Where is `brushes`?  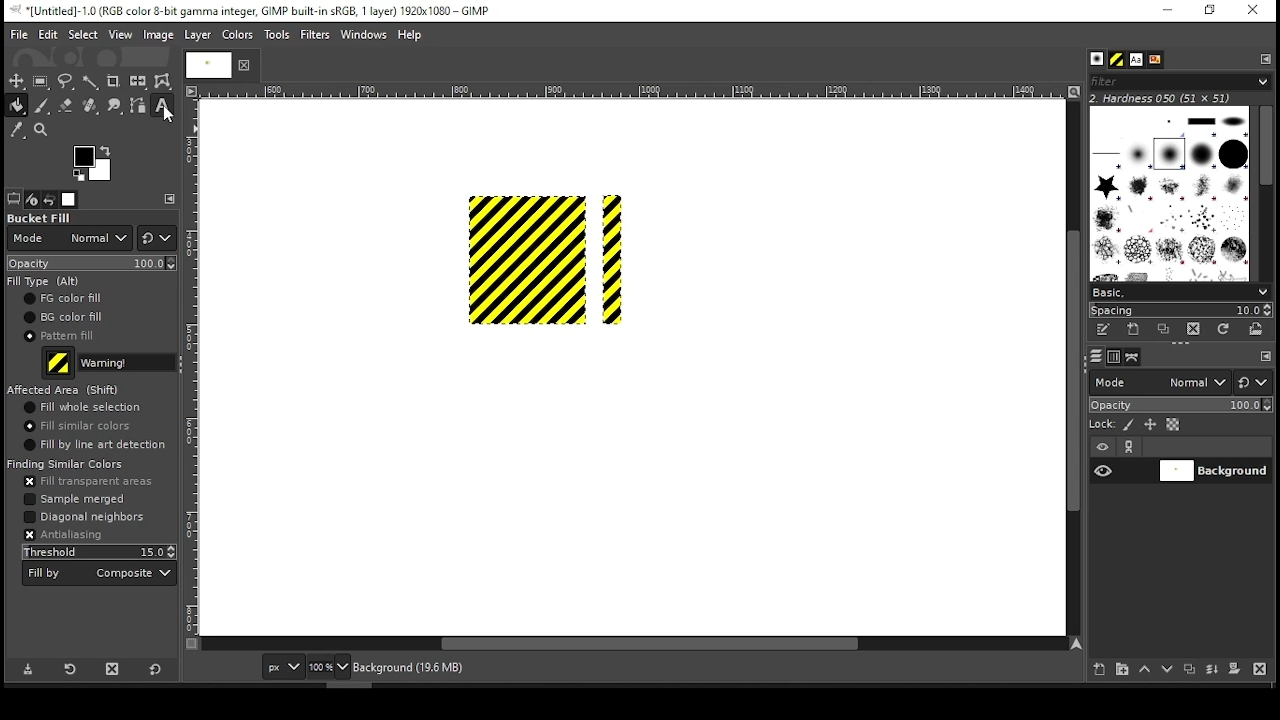 brushes is located at coordinates (1169, 193).